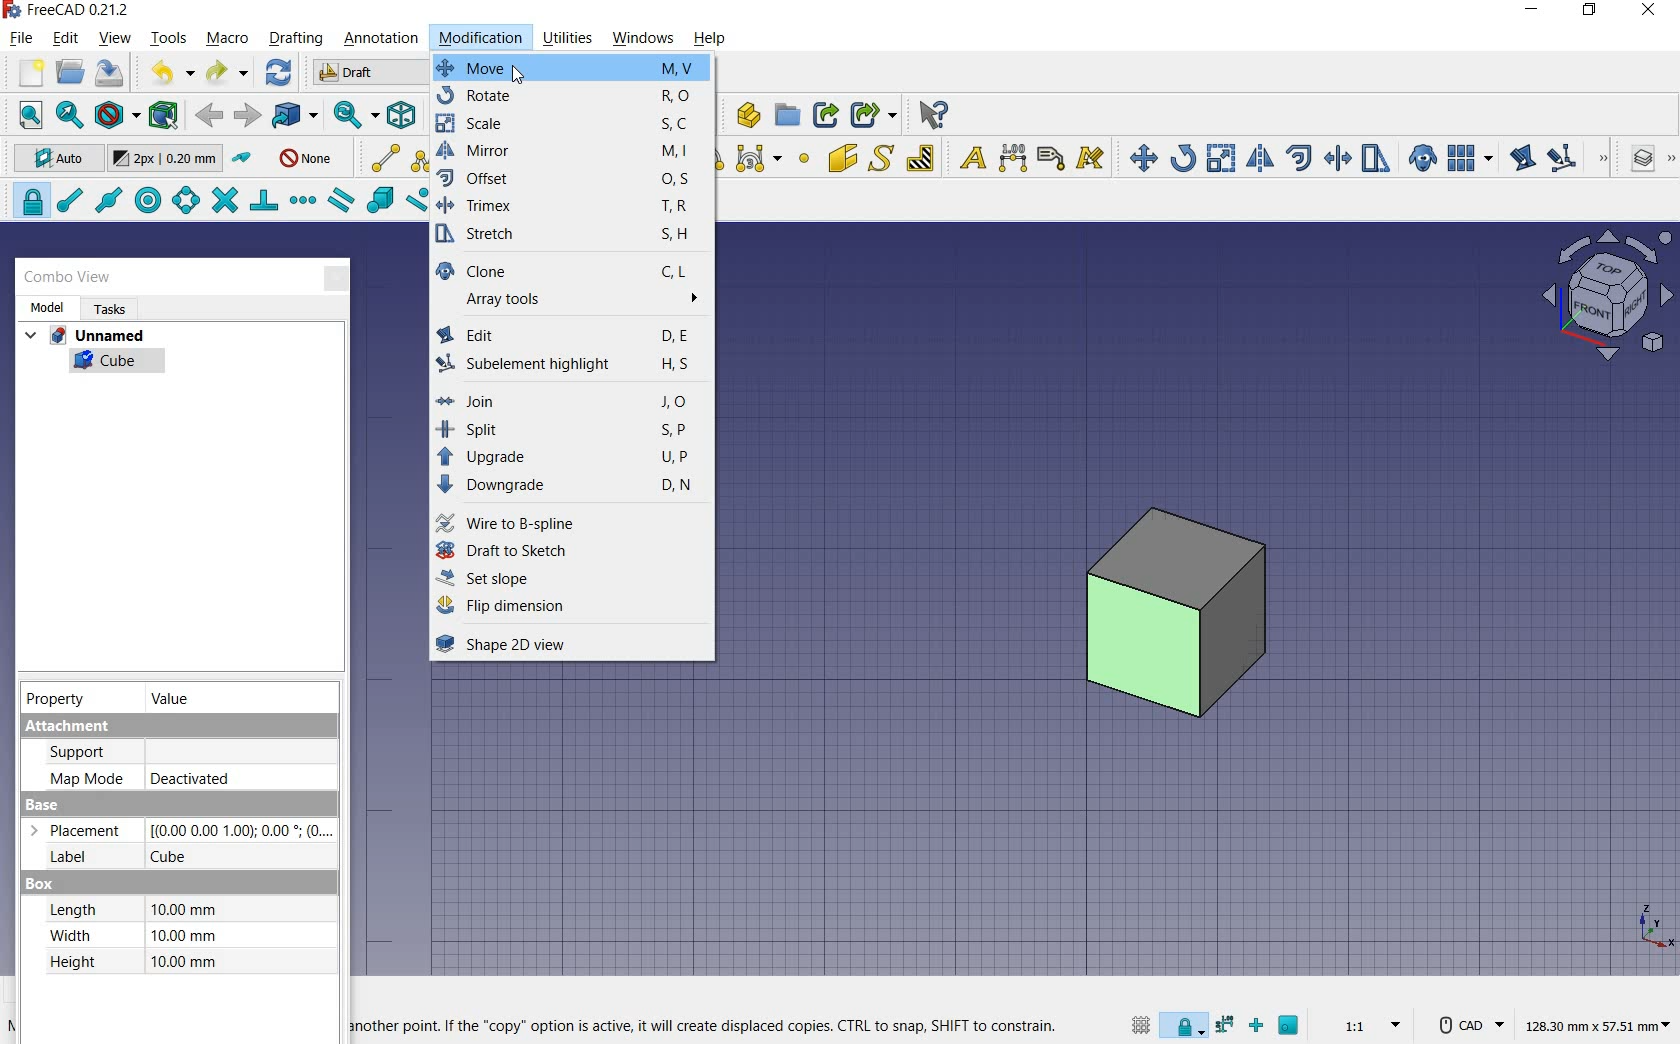 The image size is (1680, 1044). Describe the element at coordinates (1300, 157) in the screenshot. I see `offset` at that location.